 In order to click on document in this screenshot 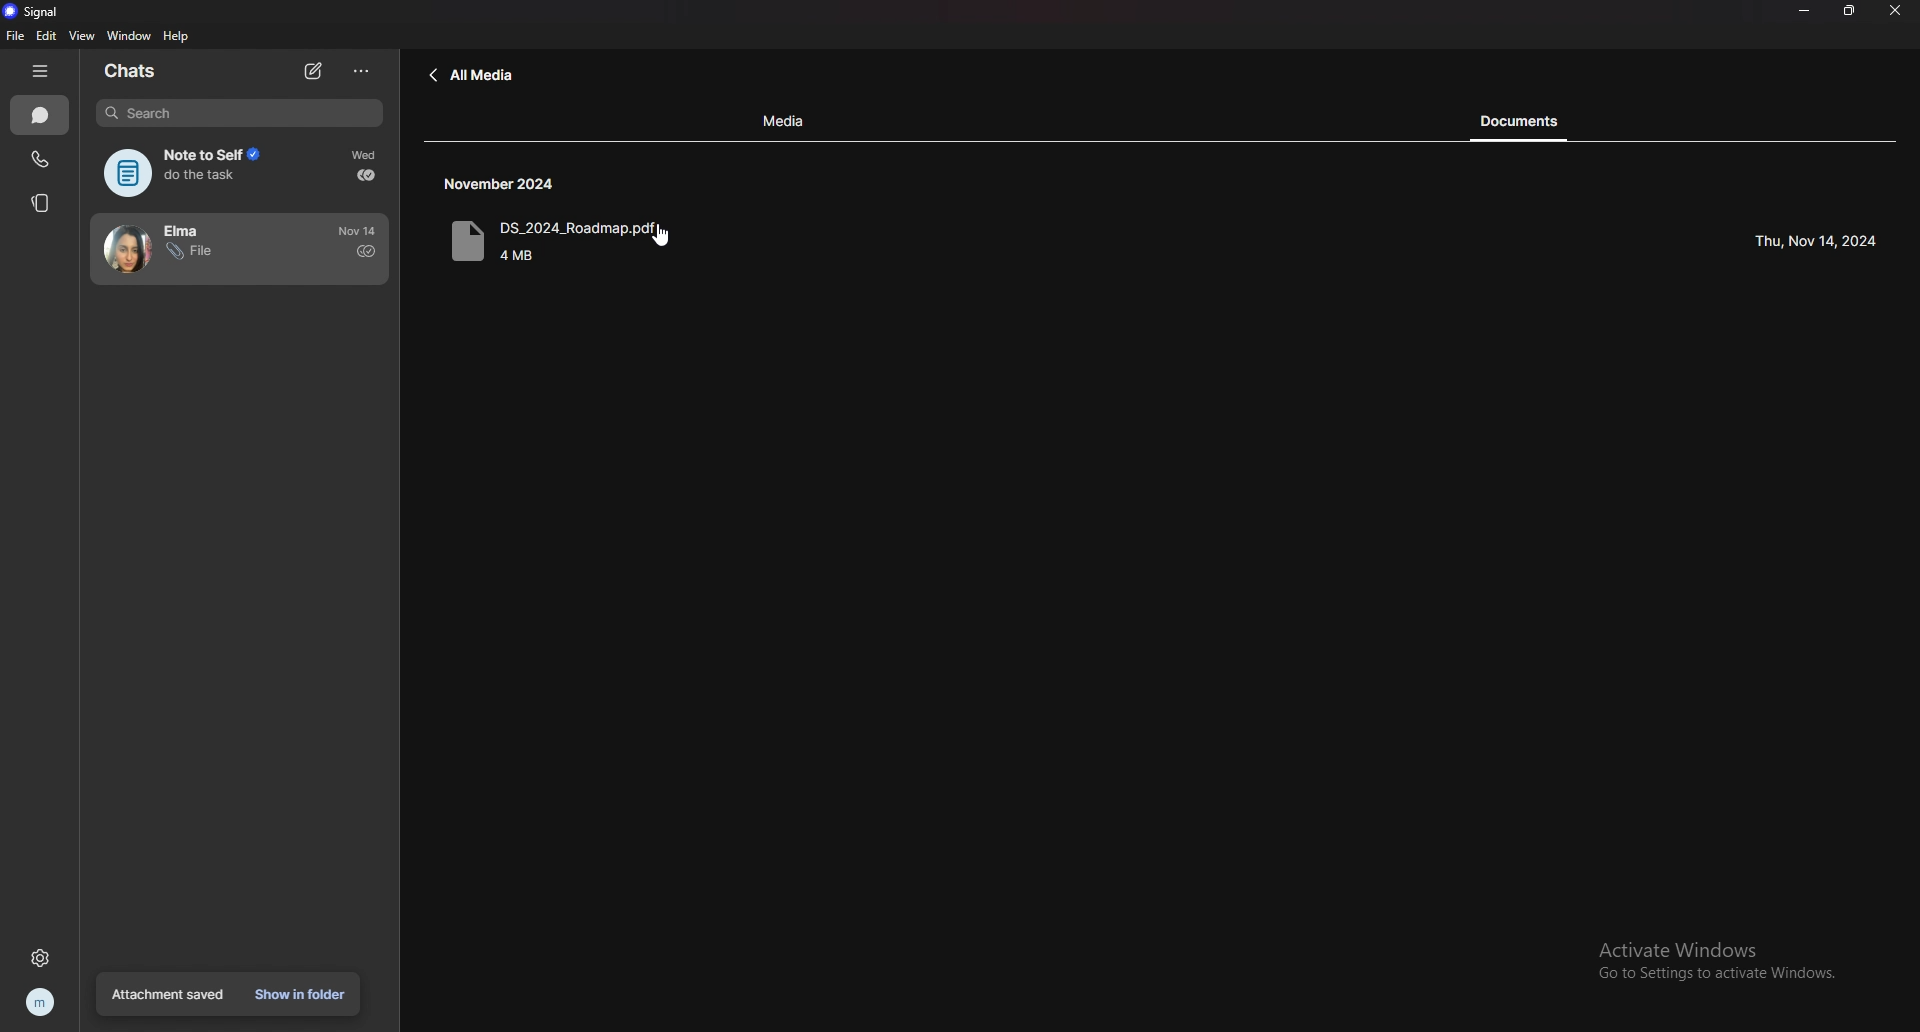, I will do `click(1531, 121)`.